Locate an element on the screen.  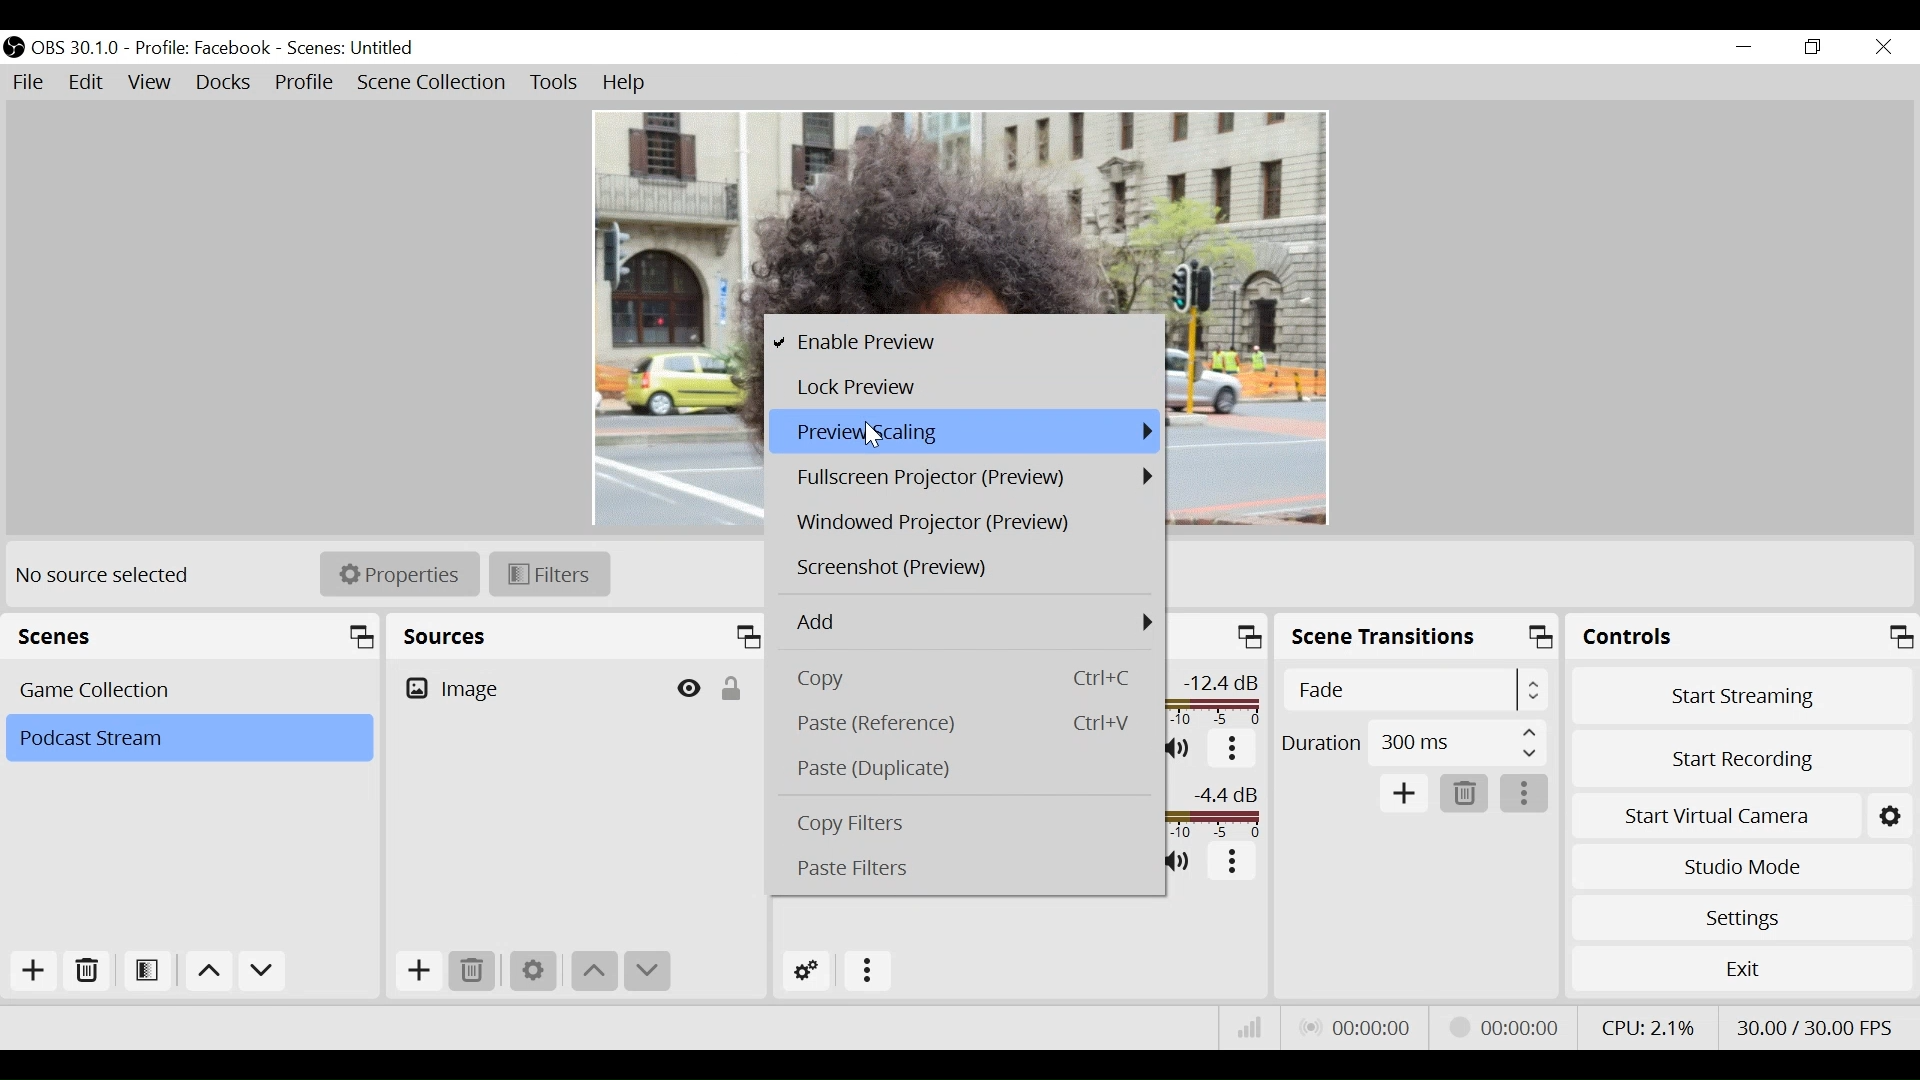
Advanced Audio Settings is located at coordinates (808, 974).